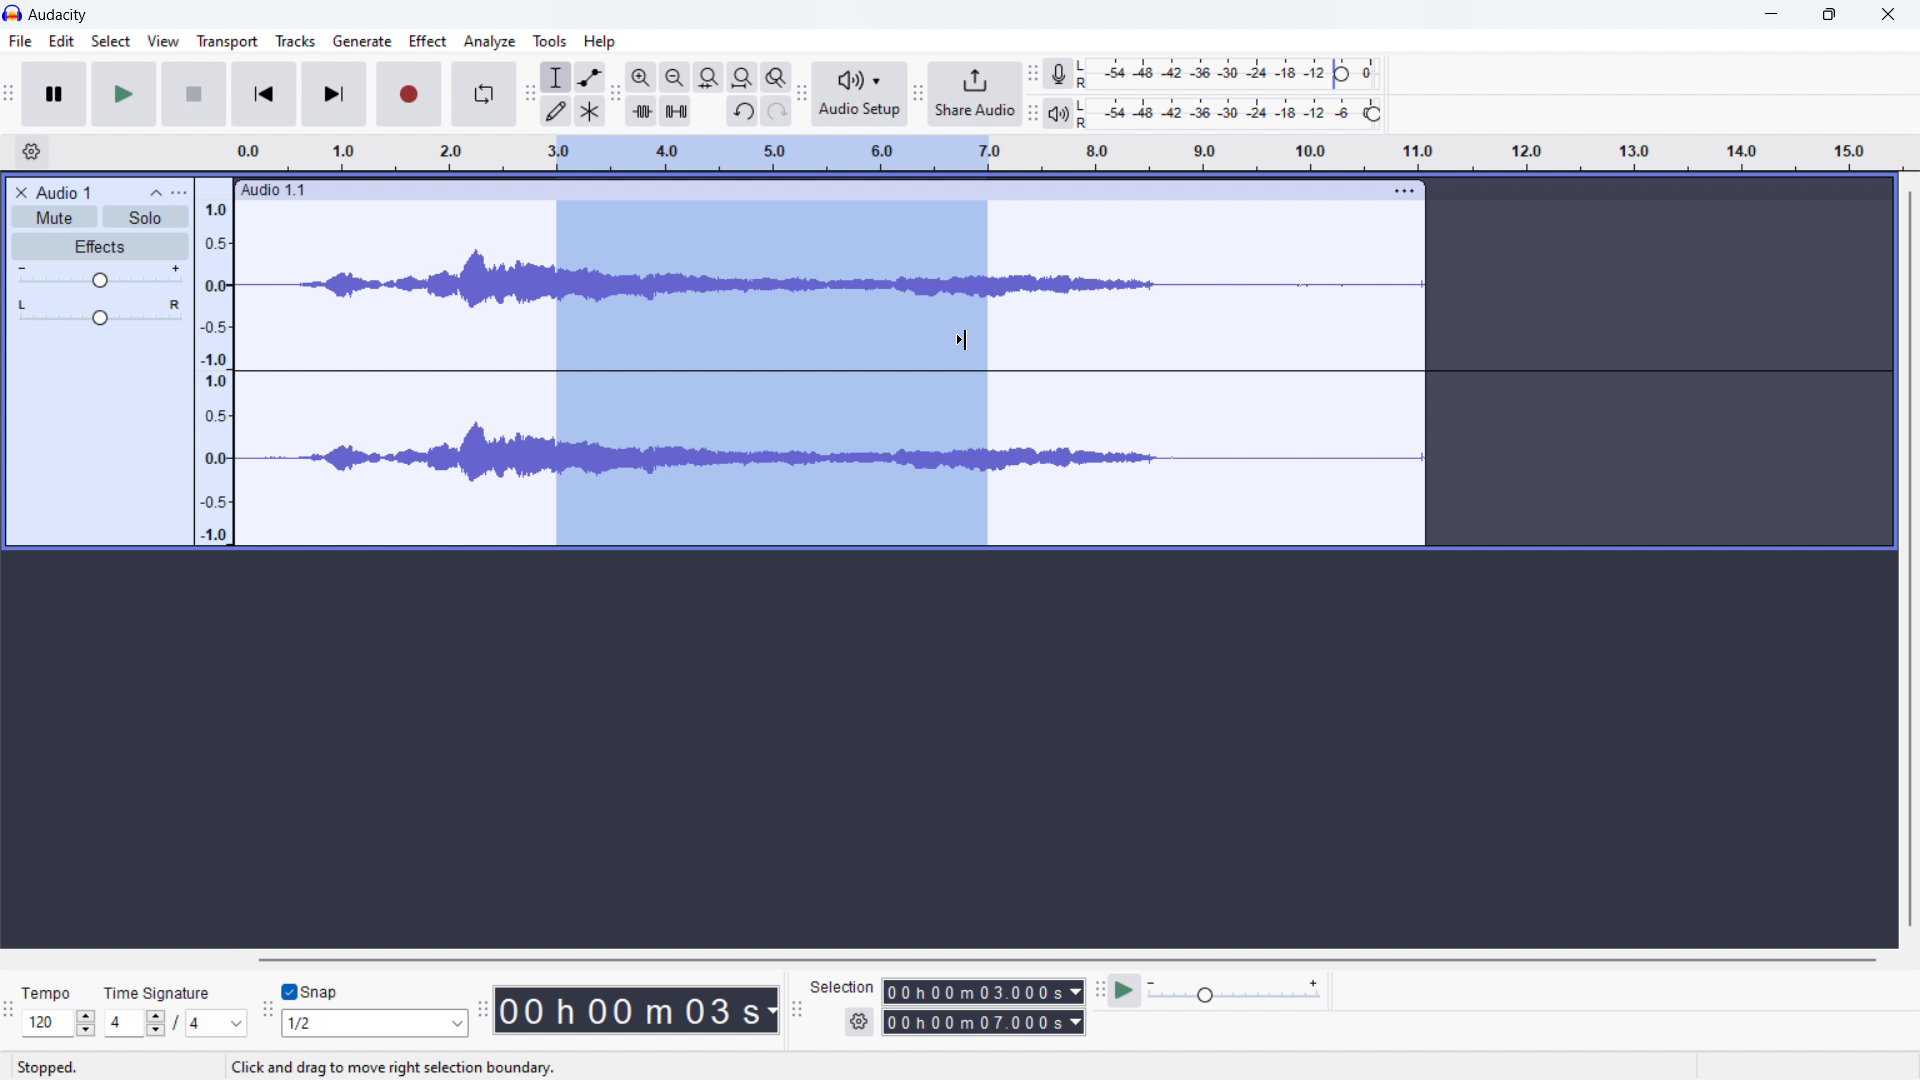 This screenshot has width=1920, height=1080. I want to click on skip to start, so click(262, 95).